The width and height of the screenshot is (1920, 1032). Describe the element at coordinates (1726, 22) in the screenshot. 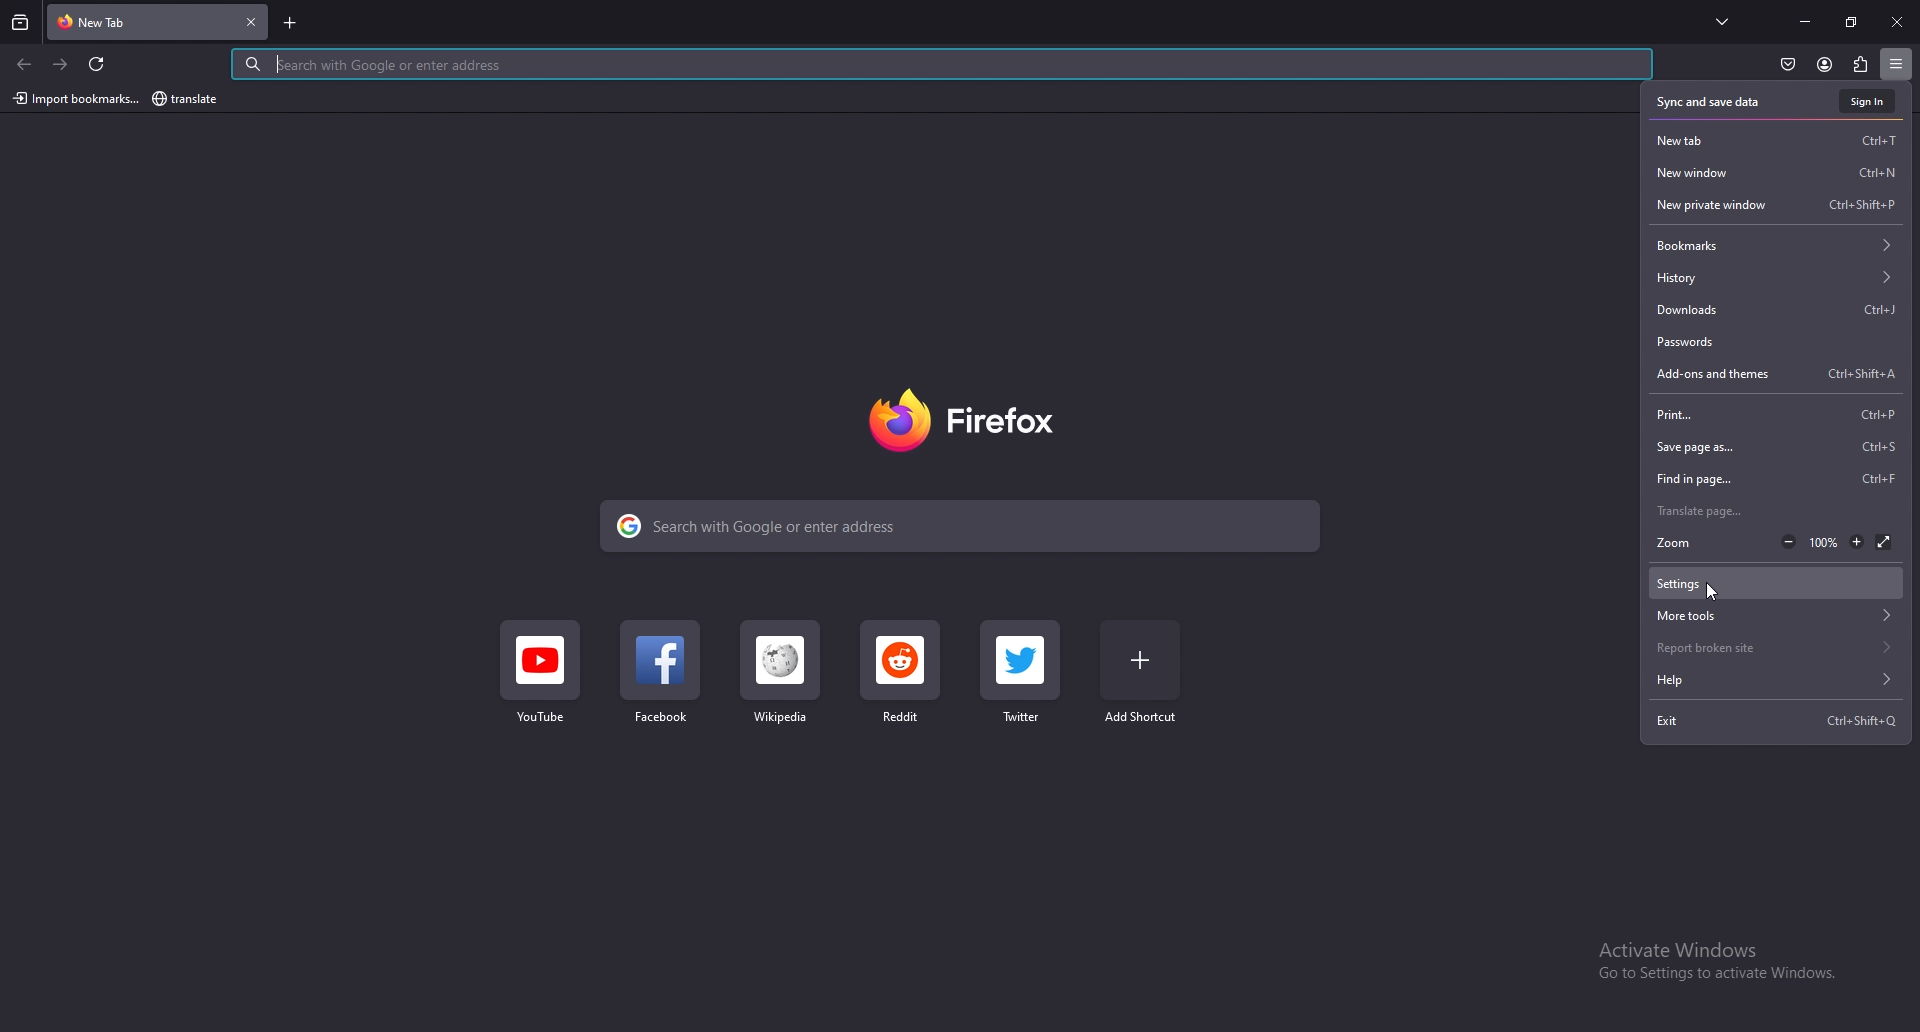

I see `list all tabs` at that location.